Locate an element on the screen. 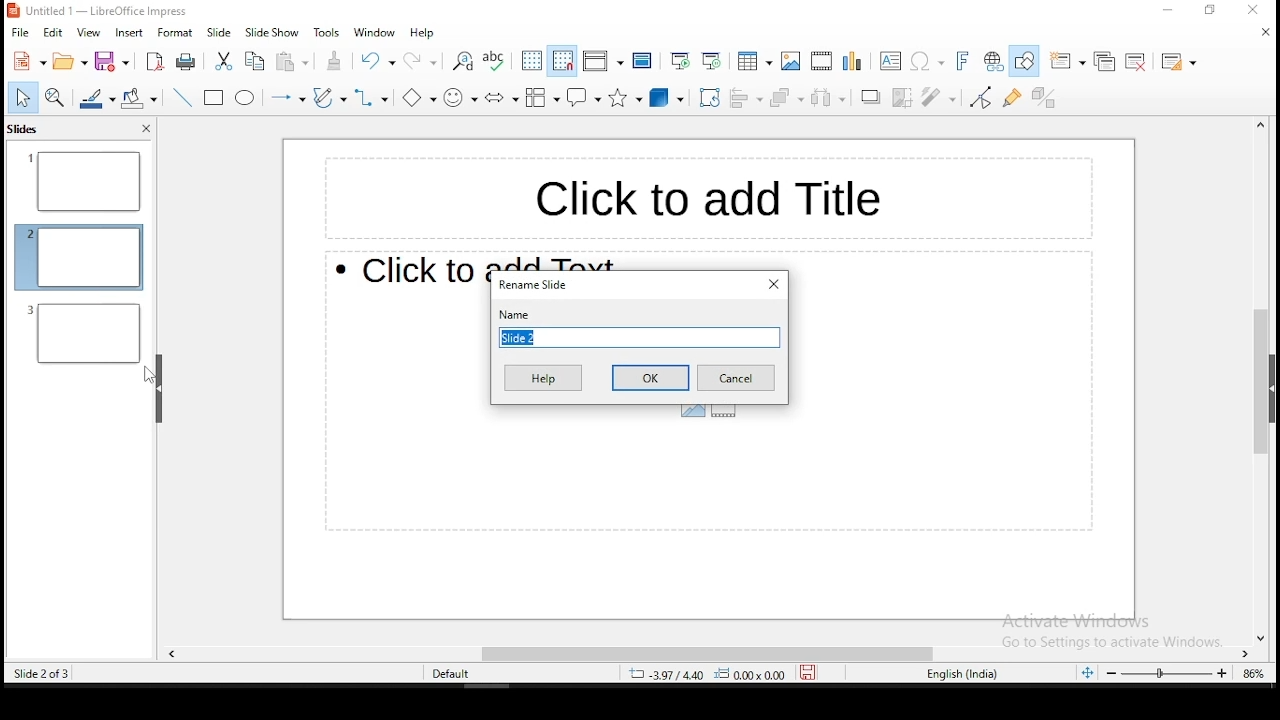  block arrows is located at coordinates (500, 97).